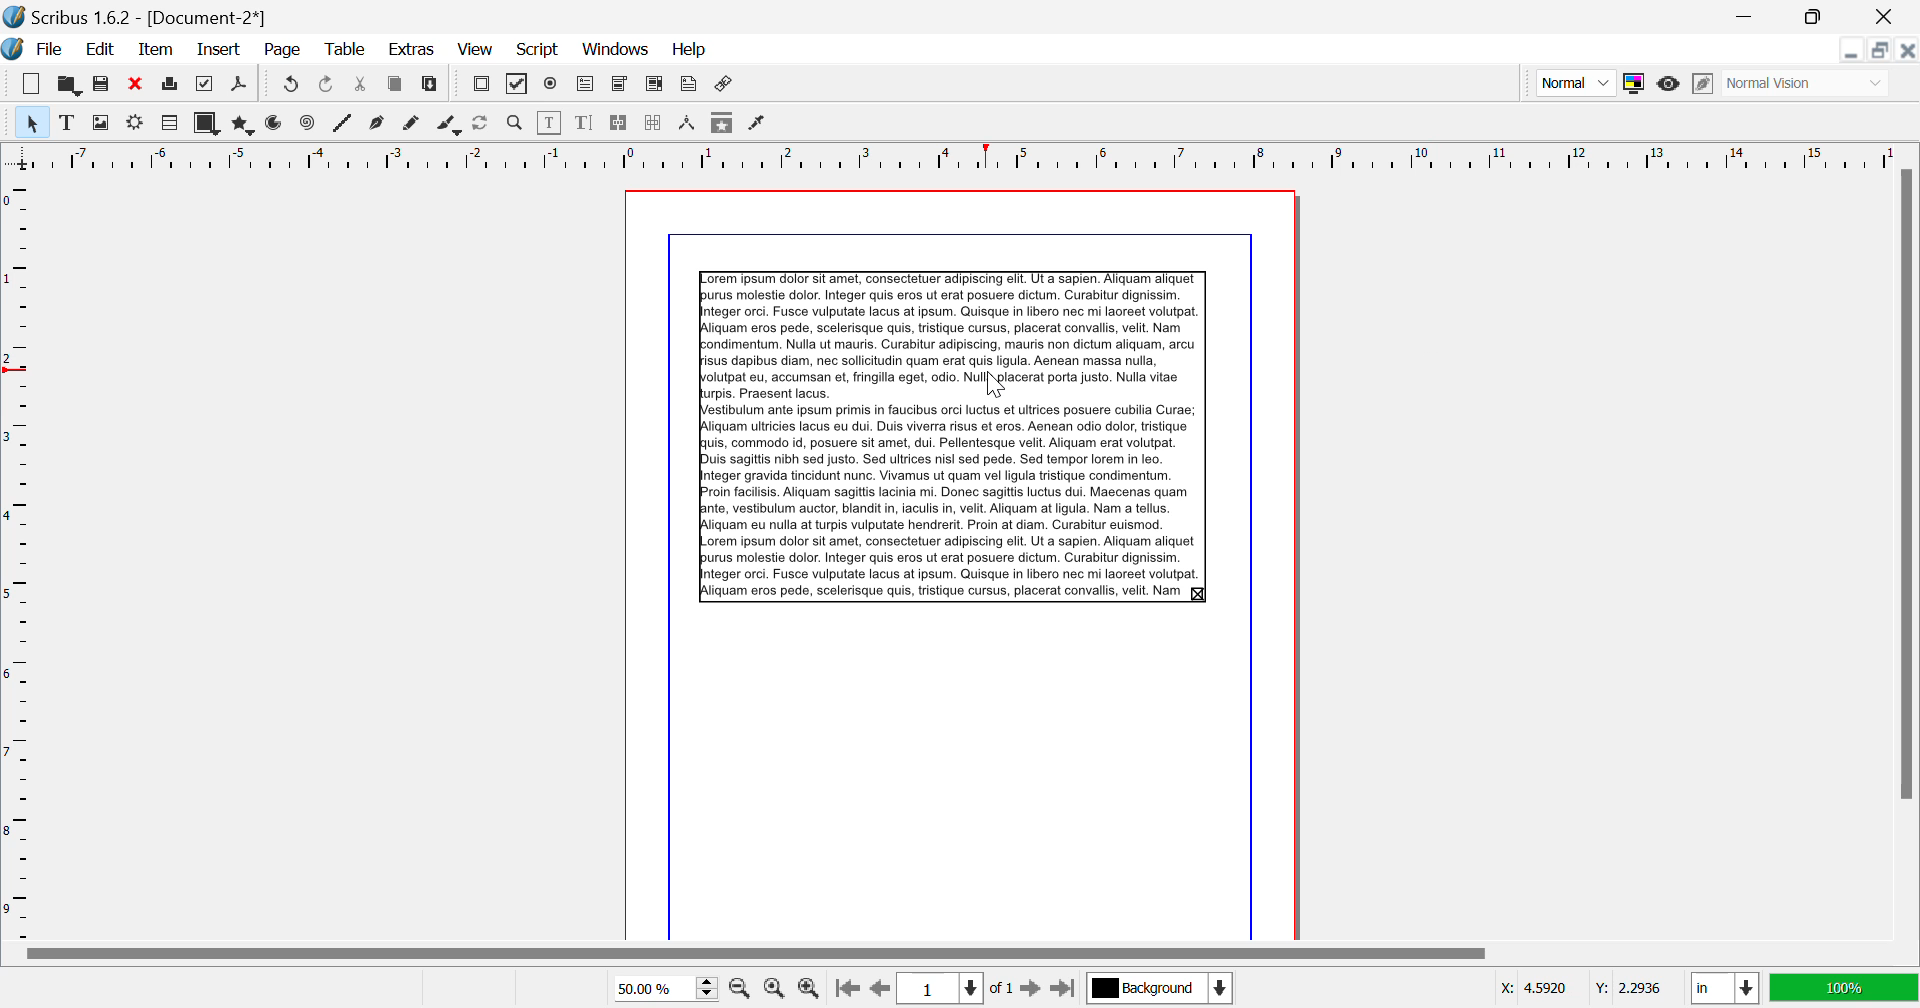  I want to click on Previous Page, so click(878, 989).